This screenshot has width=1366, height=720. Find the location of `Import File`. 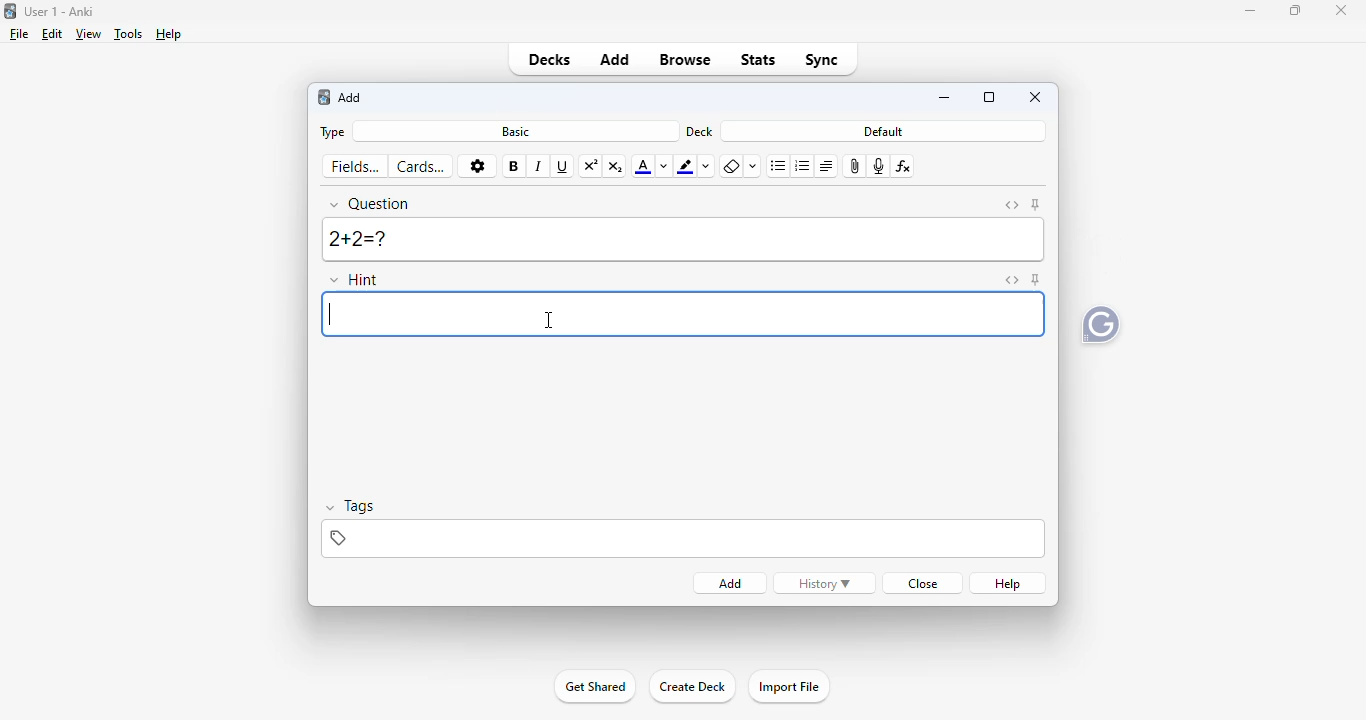

Import File is located at coordinates (793, 688).